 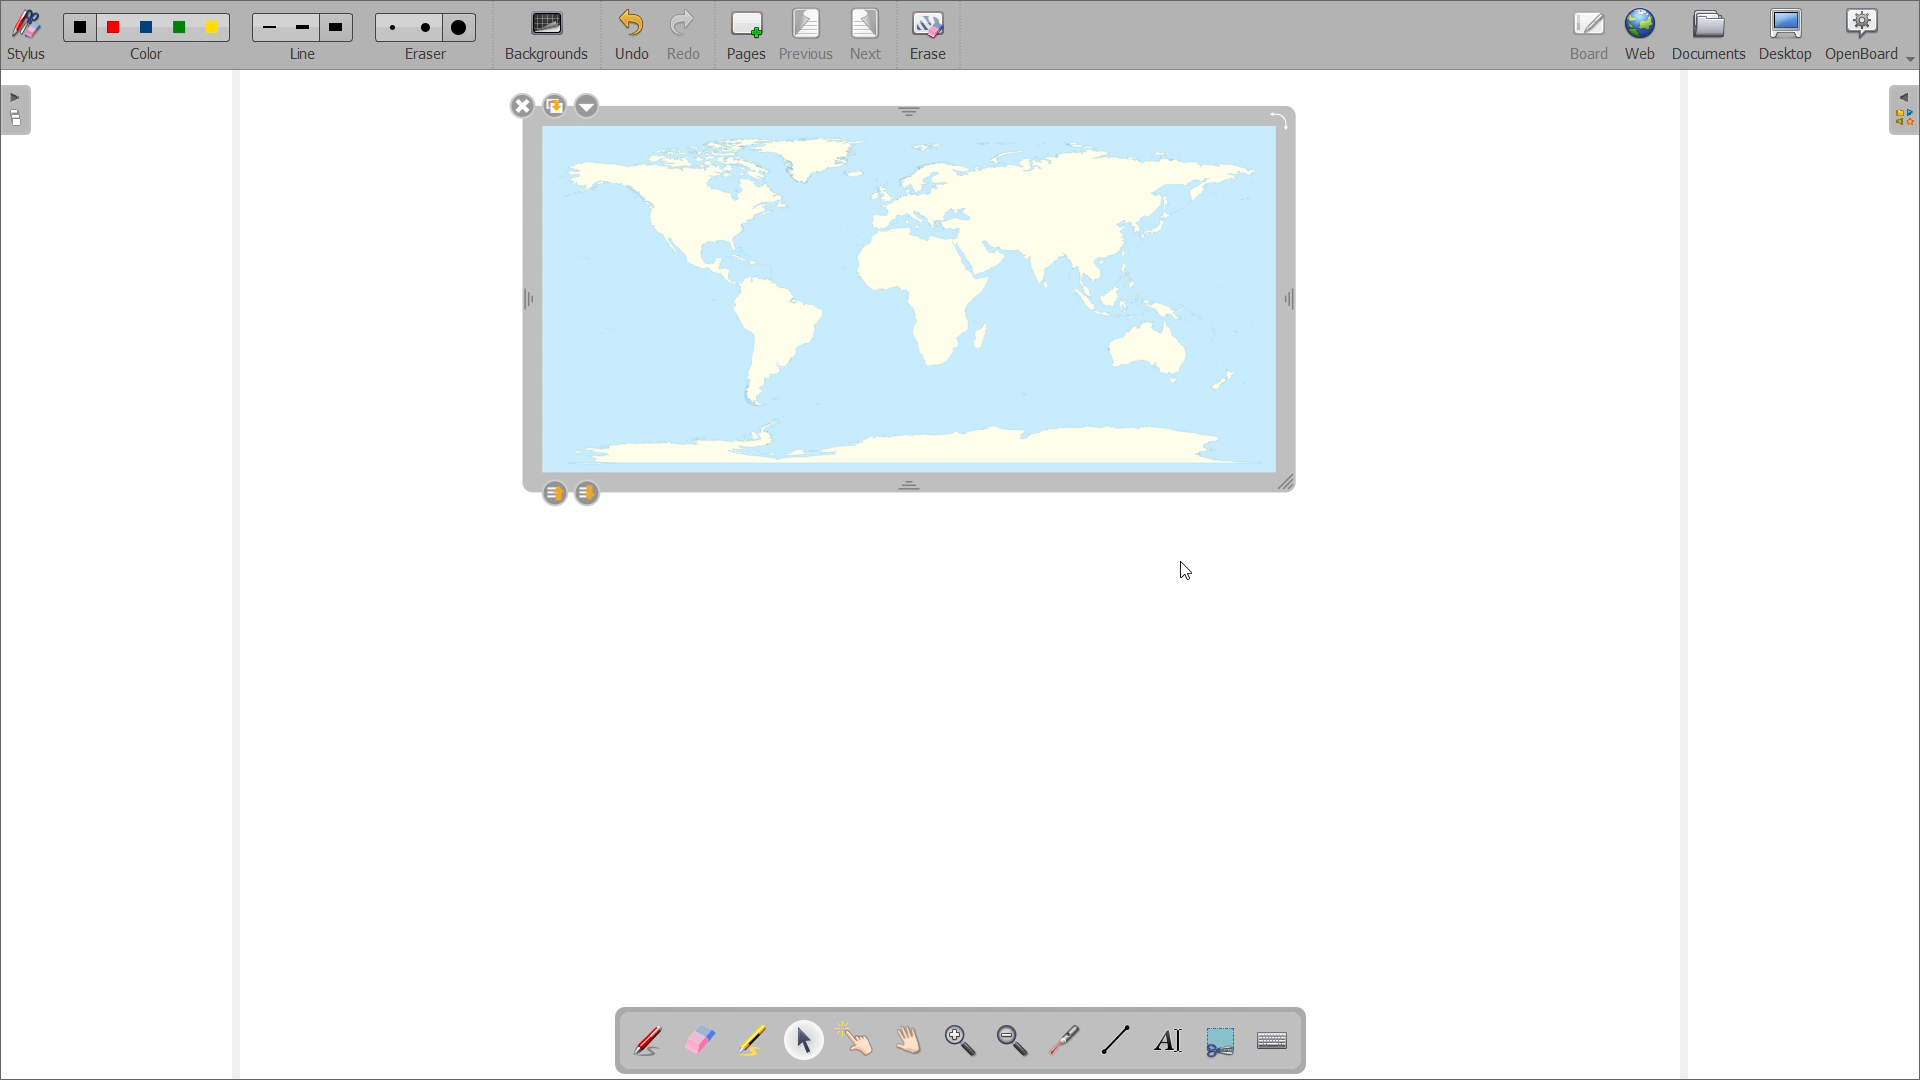 I want to click on erase, so click(x=928, y=35).